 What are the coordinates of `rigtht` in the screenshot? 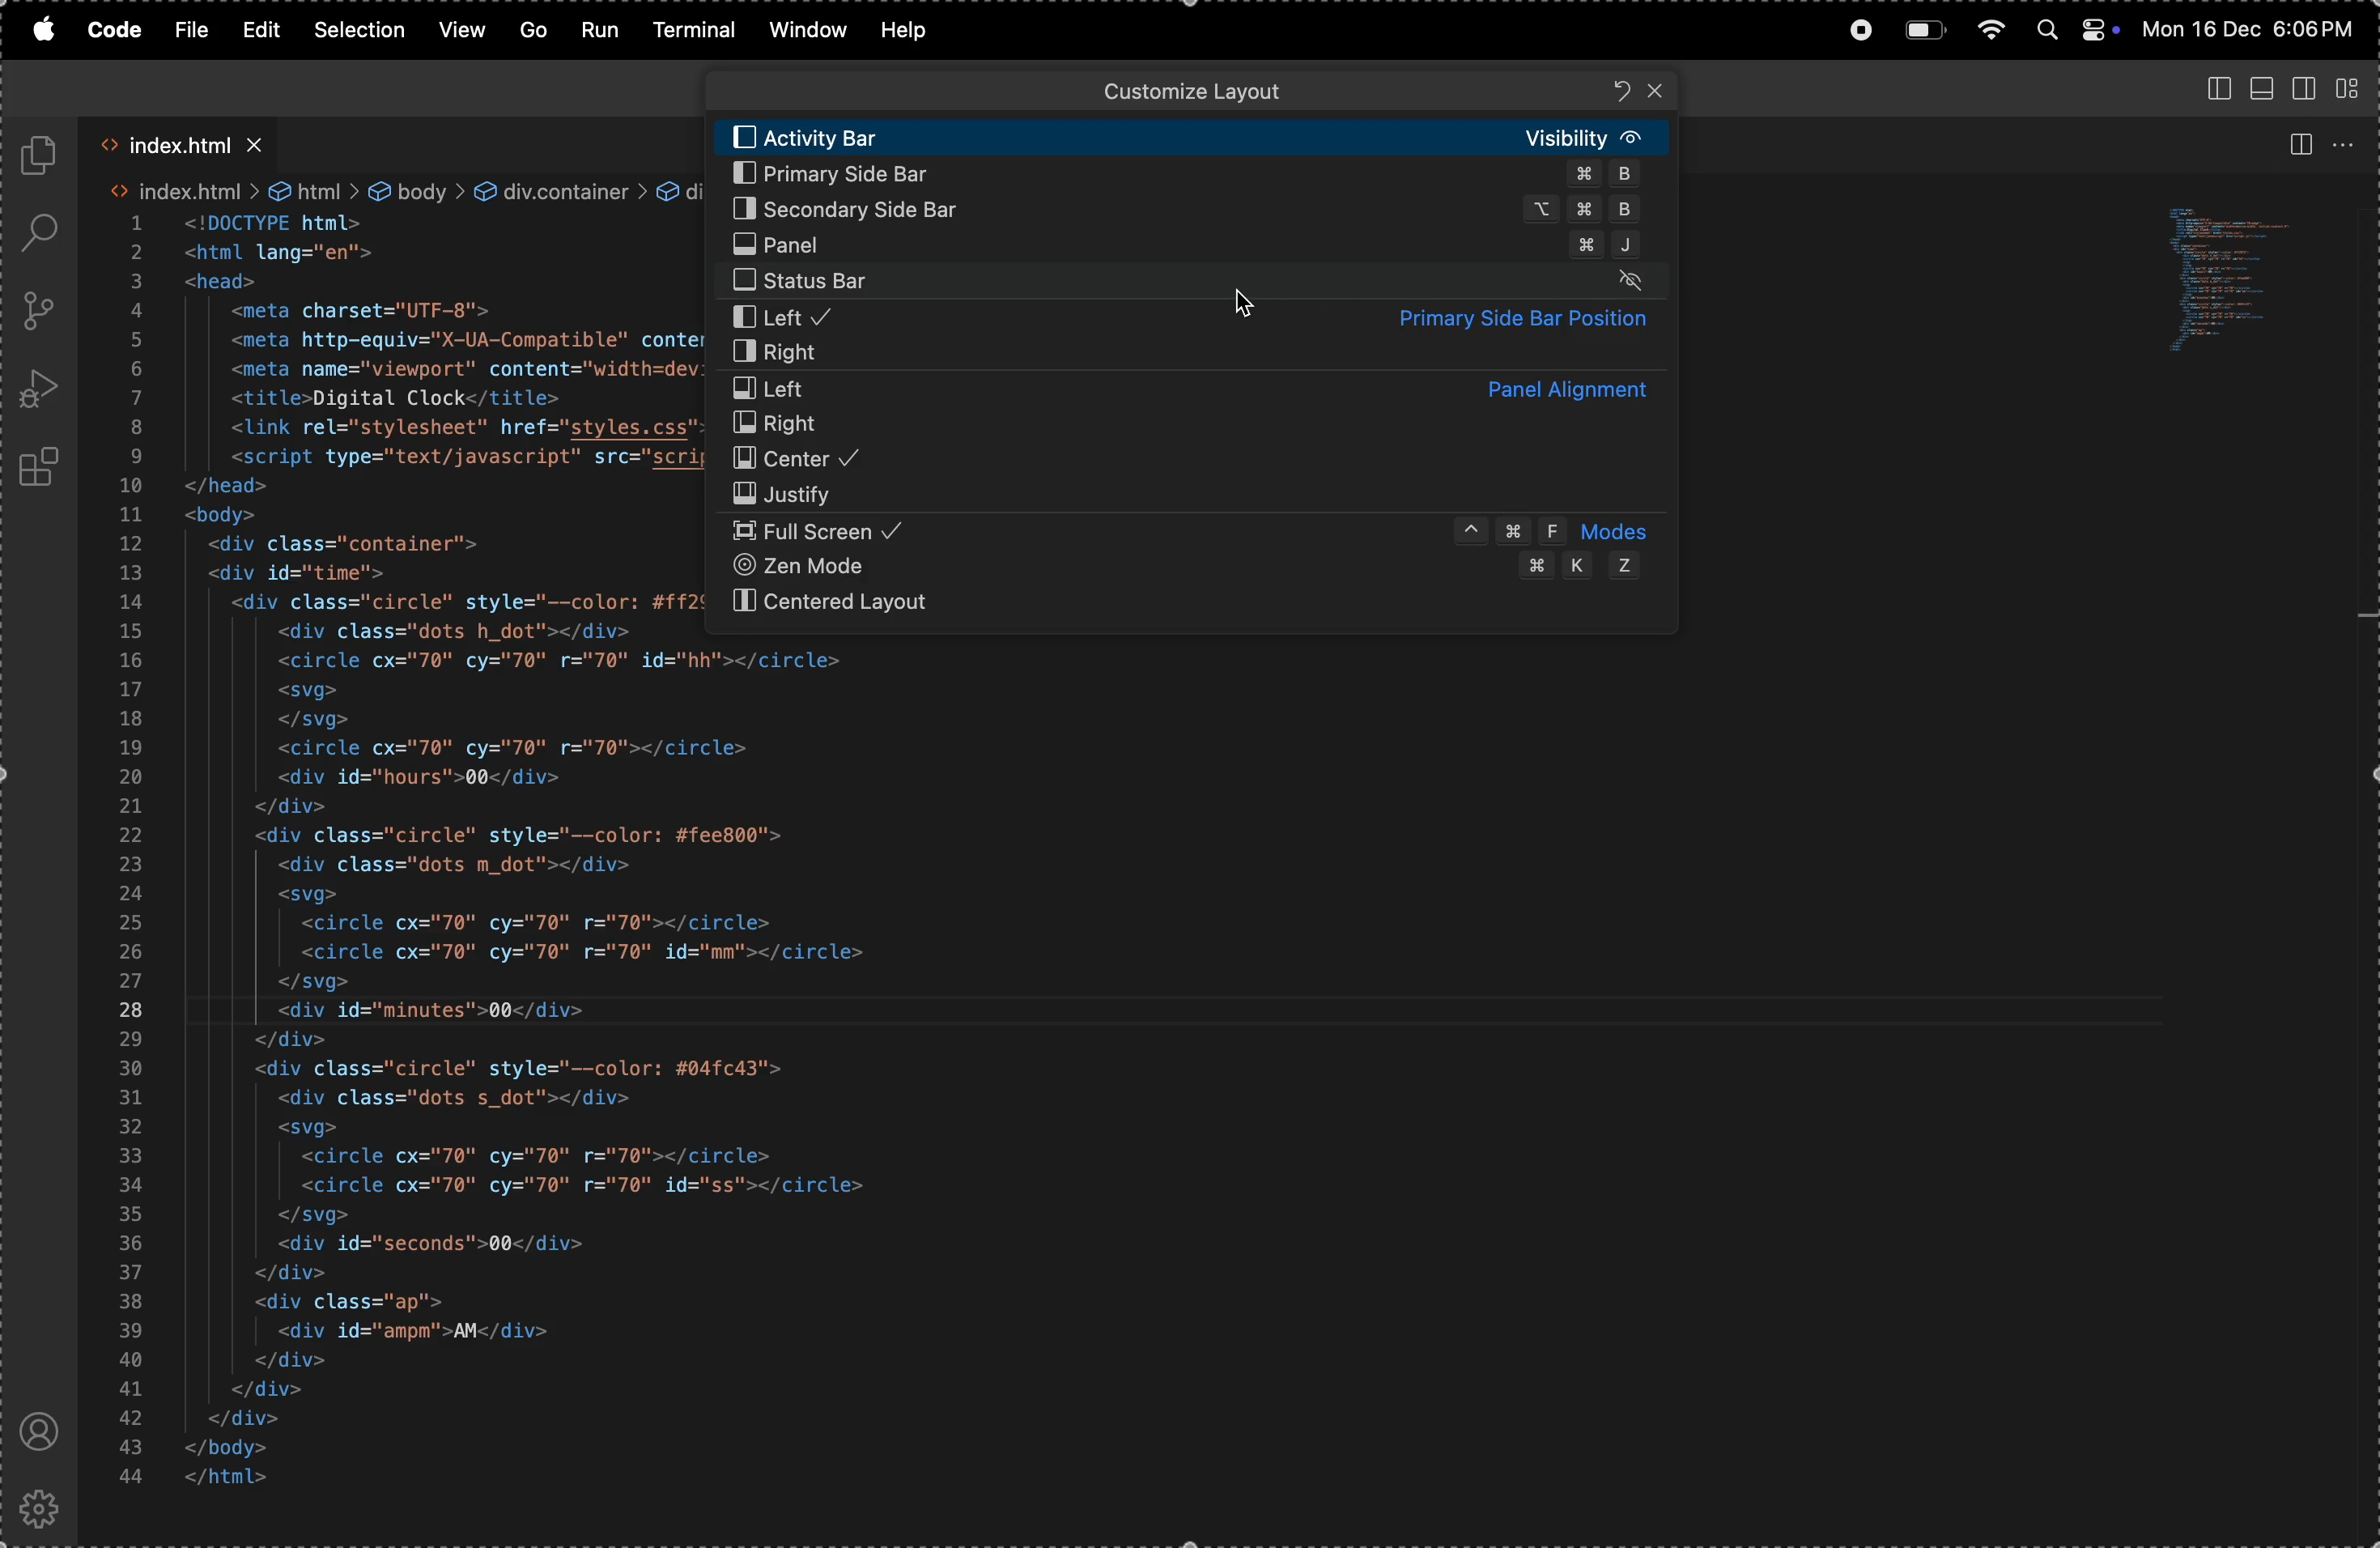 It's located at (1186, 357).